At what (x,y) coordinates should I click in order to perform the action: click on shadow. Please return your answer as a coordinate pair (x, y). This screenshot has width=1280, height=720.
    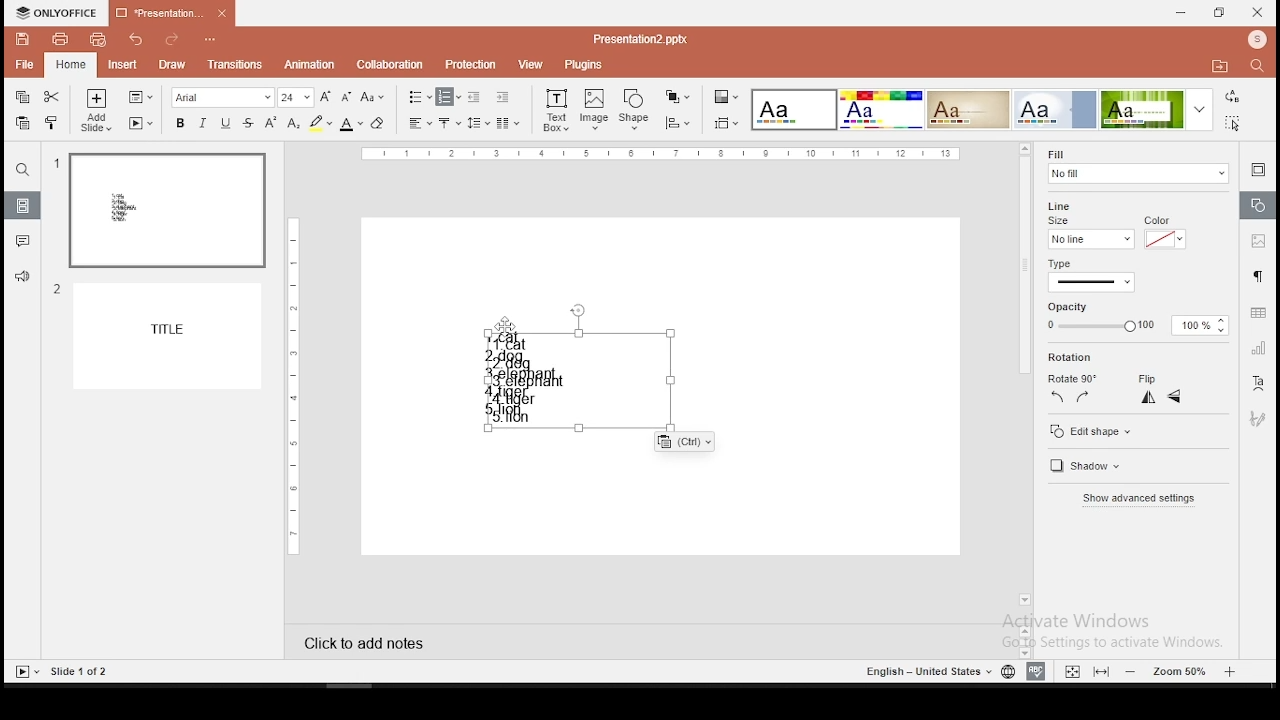
    Looking at the image, I should click on (1098, 467).